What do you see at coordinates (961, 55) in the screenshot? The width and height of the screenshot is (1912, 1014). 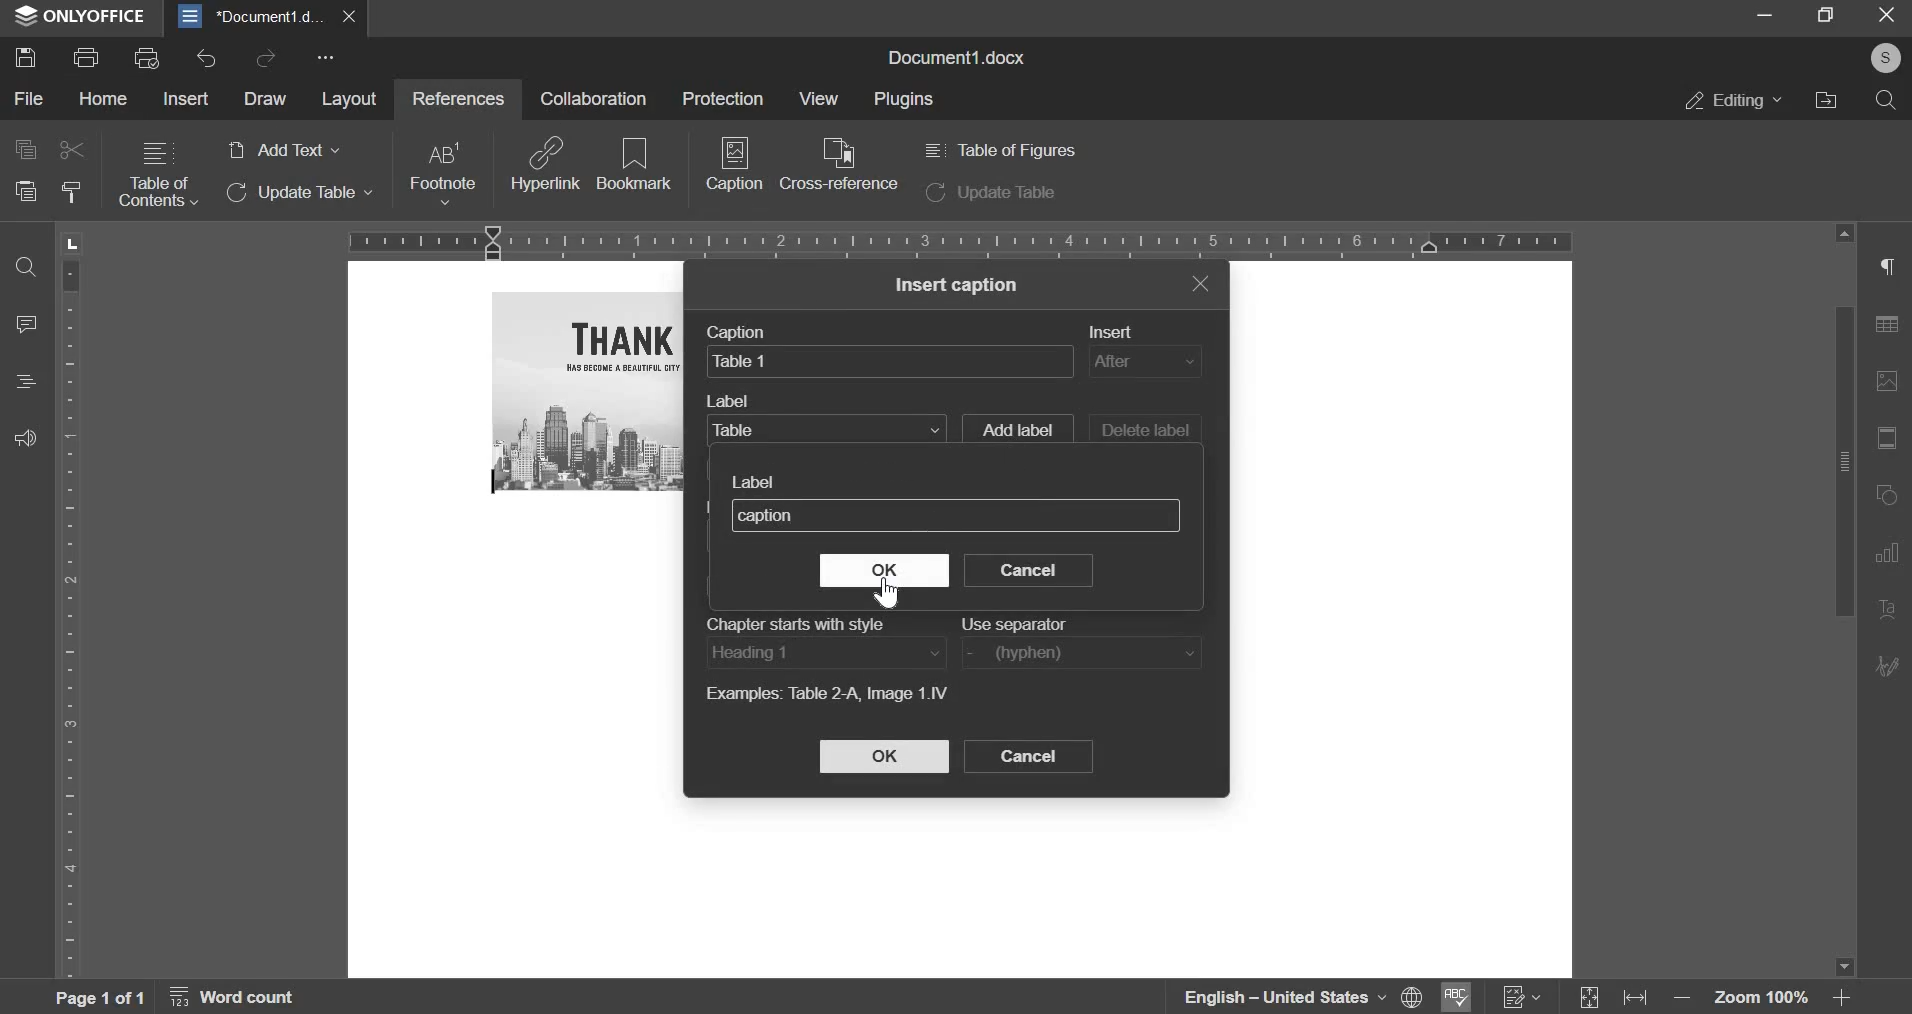 I see `document1.docx` at bounding box center [961, 55].